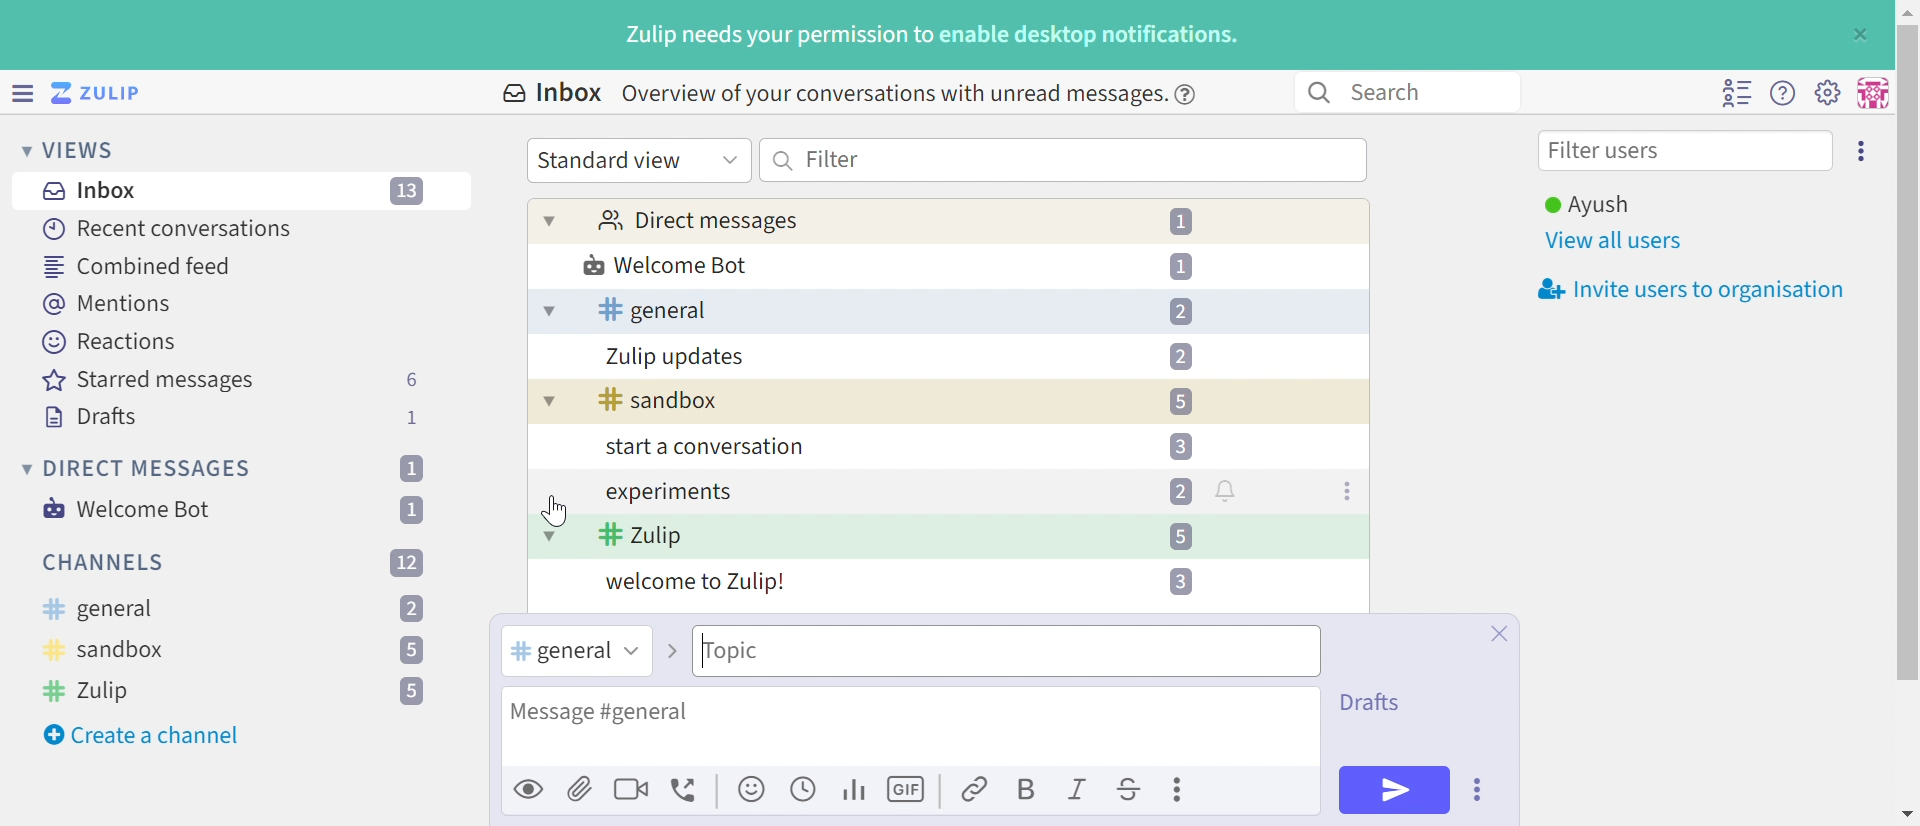 The image size is (1920, 826). Describe the element at coordinates (1906, 10) in the screenshot. I see `move up` at that location.